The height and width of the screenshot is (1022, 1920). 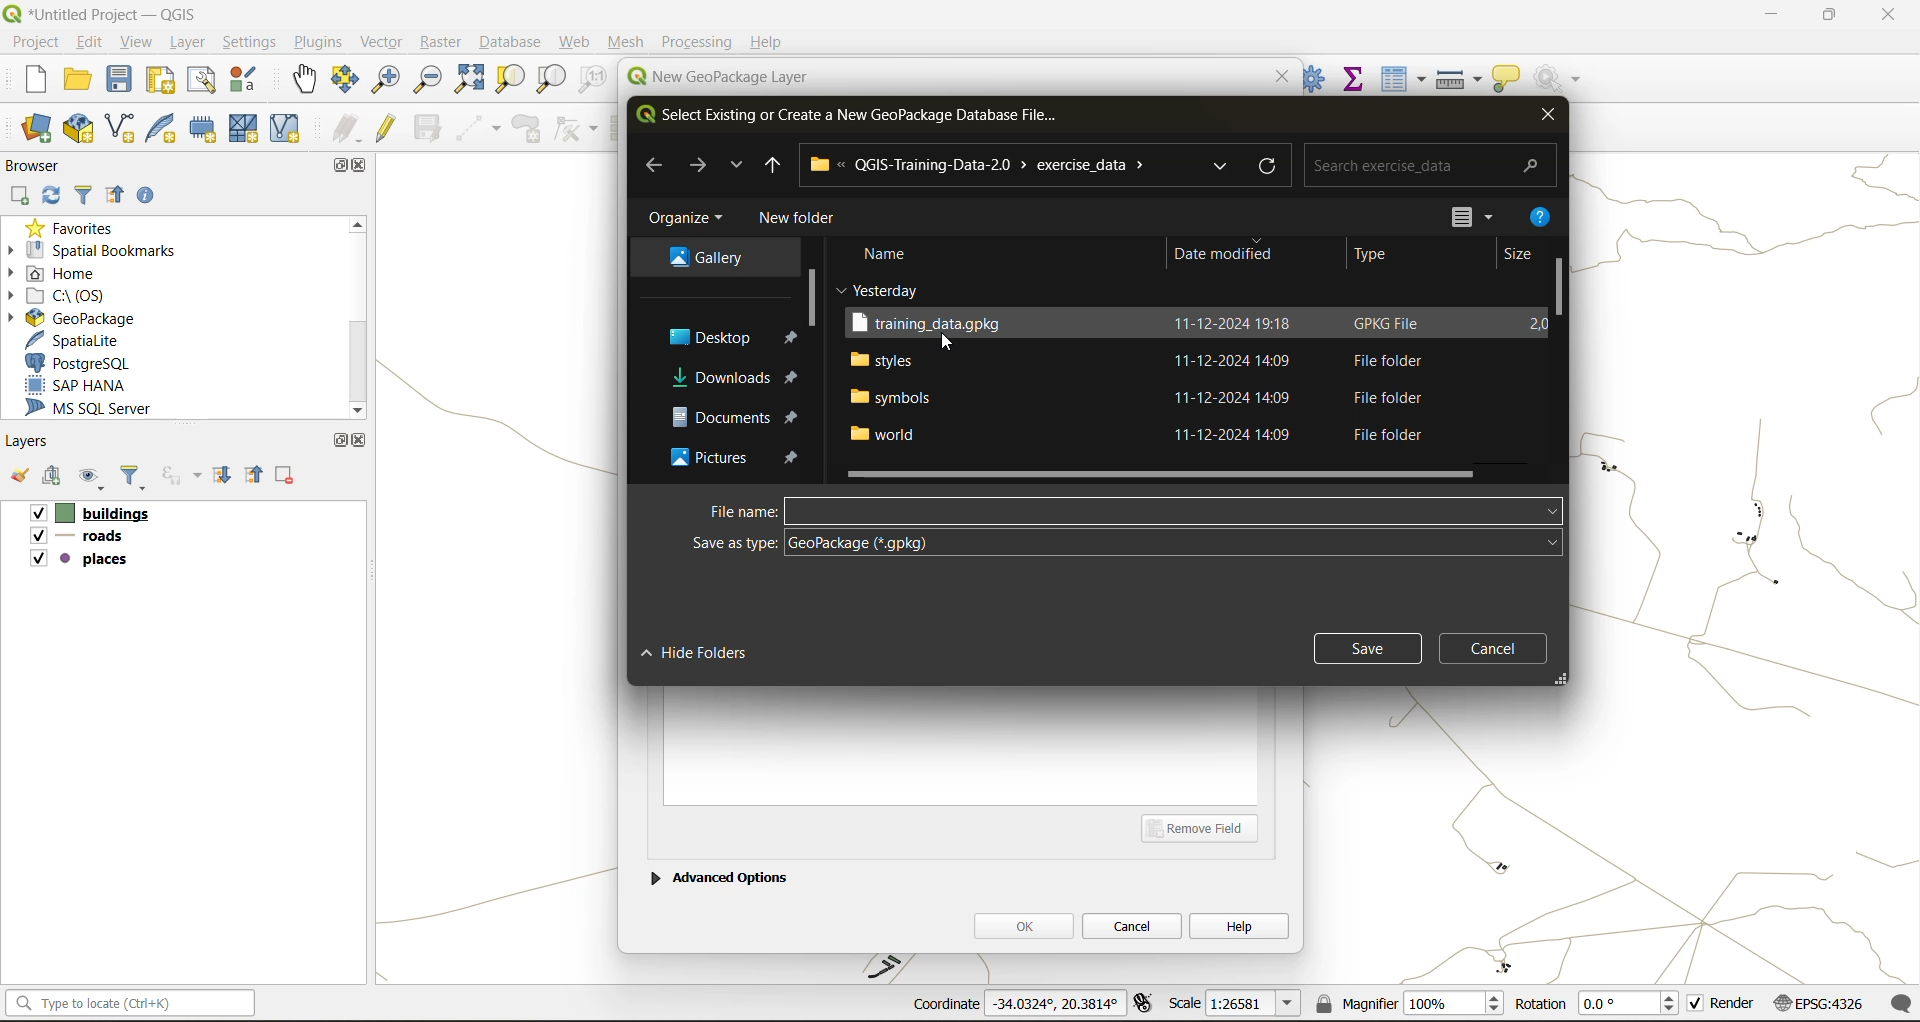 What do you see at coordinates (75, 226) in the screenshot?
I see `favorites` at bounding box center [75, 226].